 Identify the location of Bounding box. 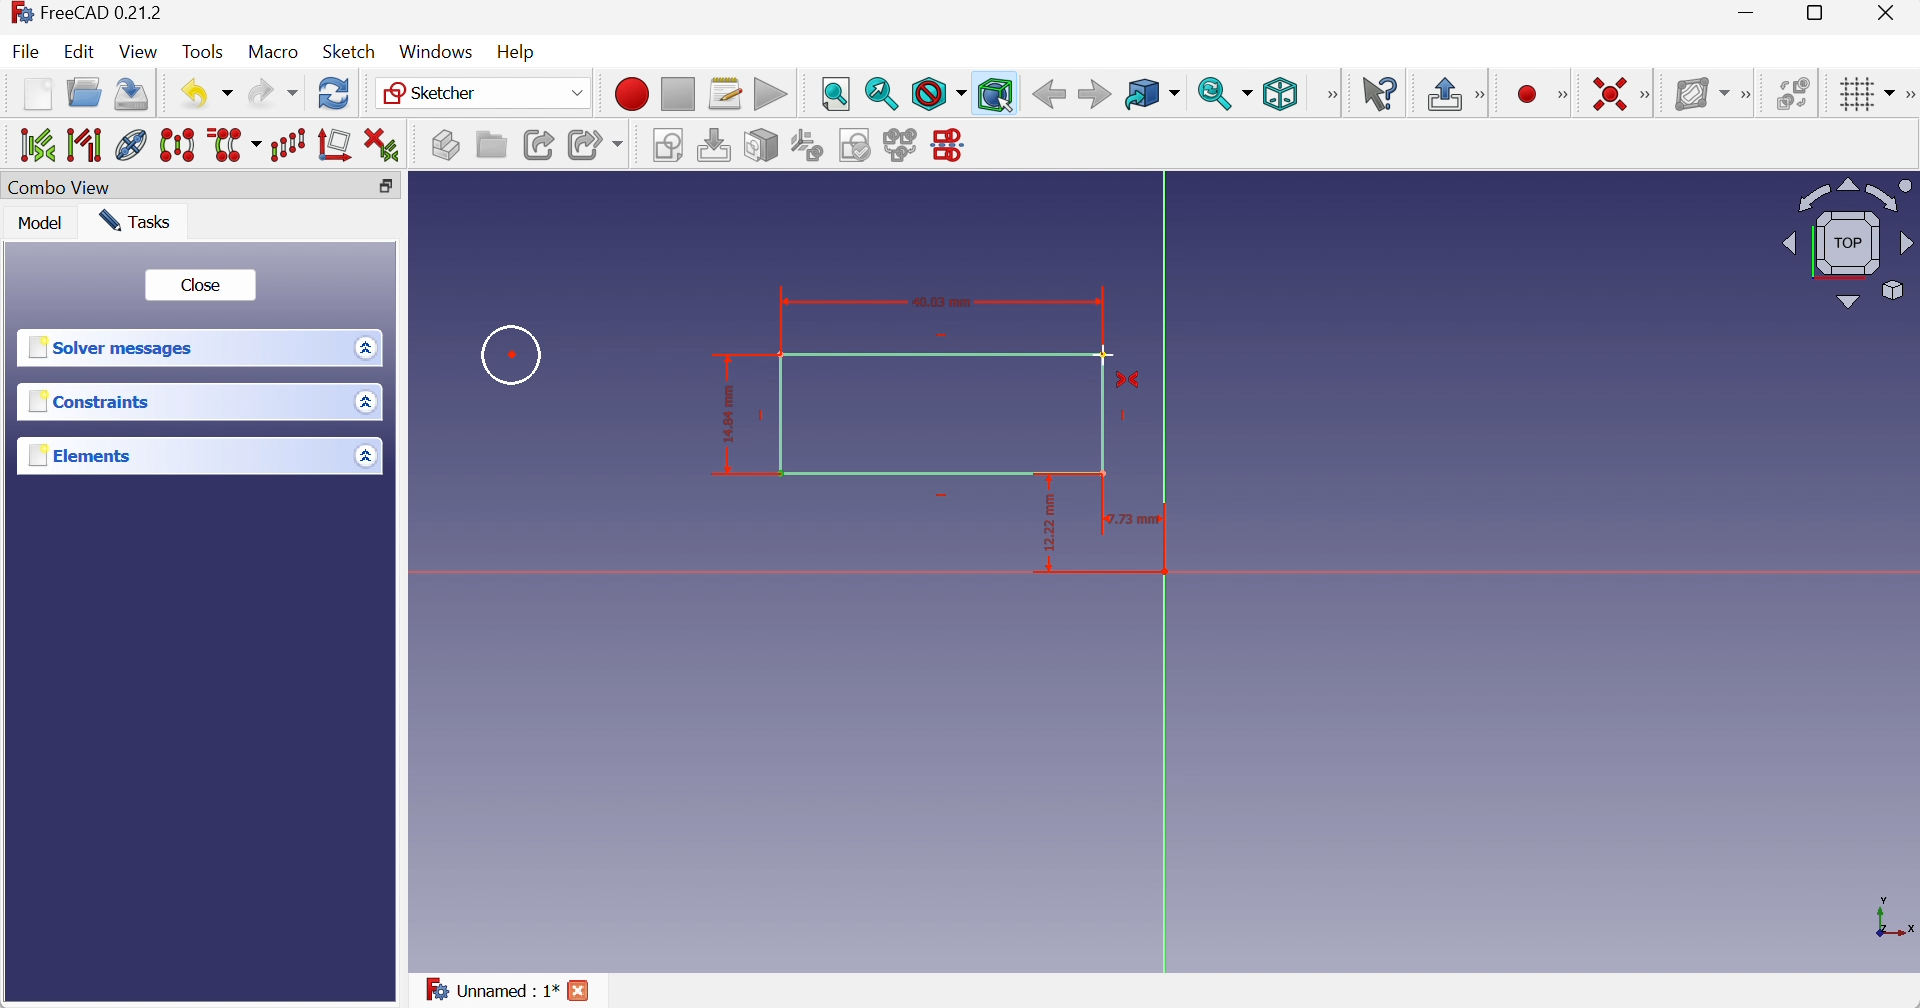
(995, 94).